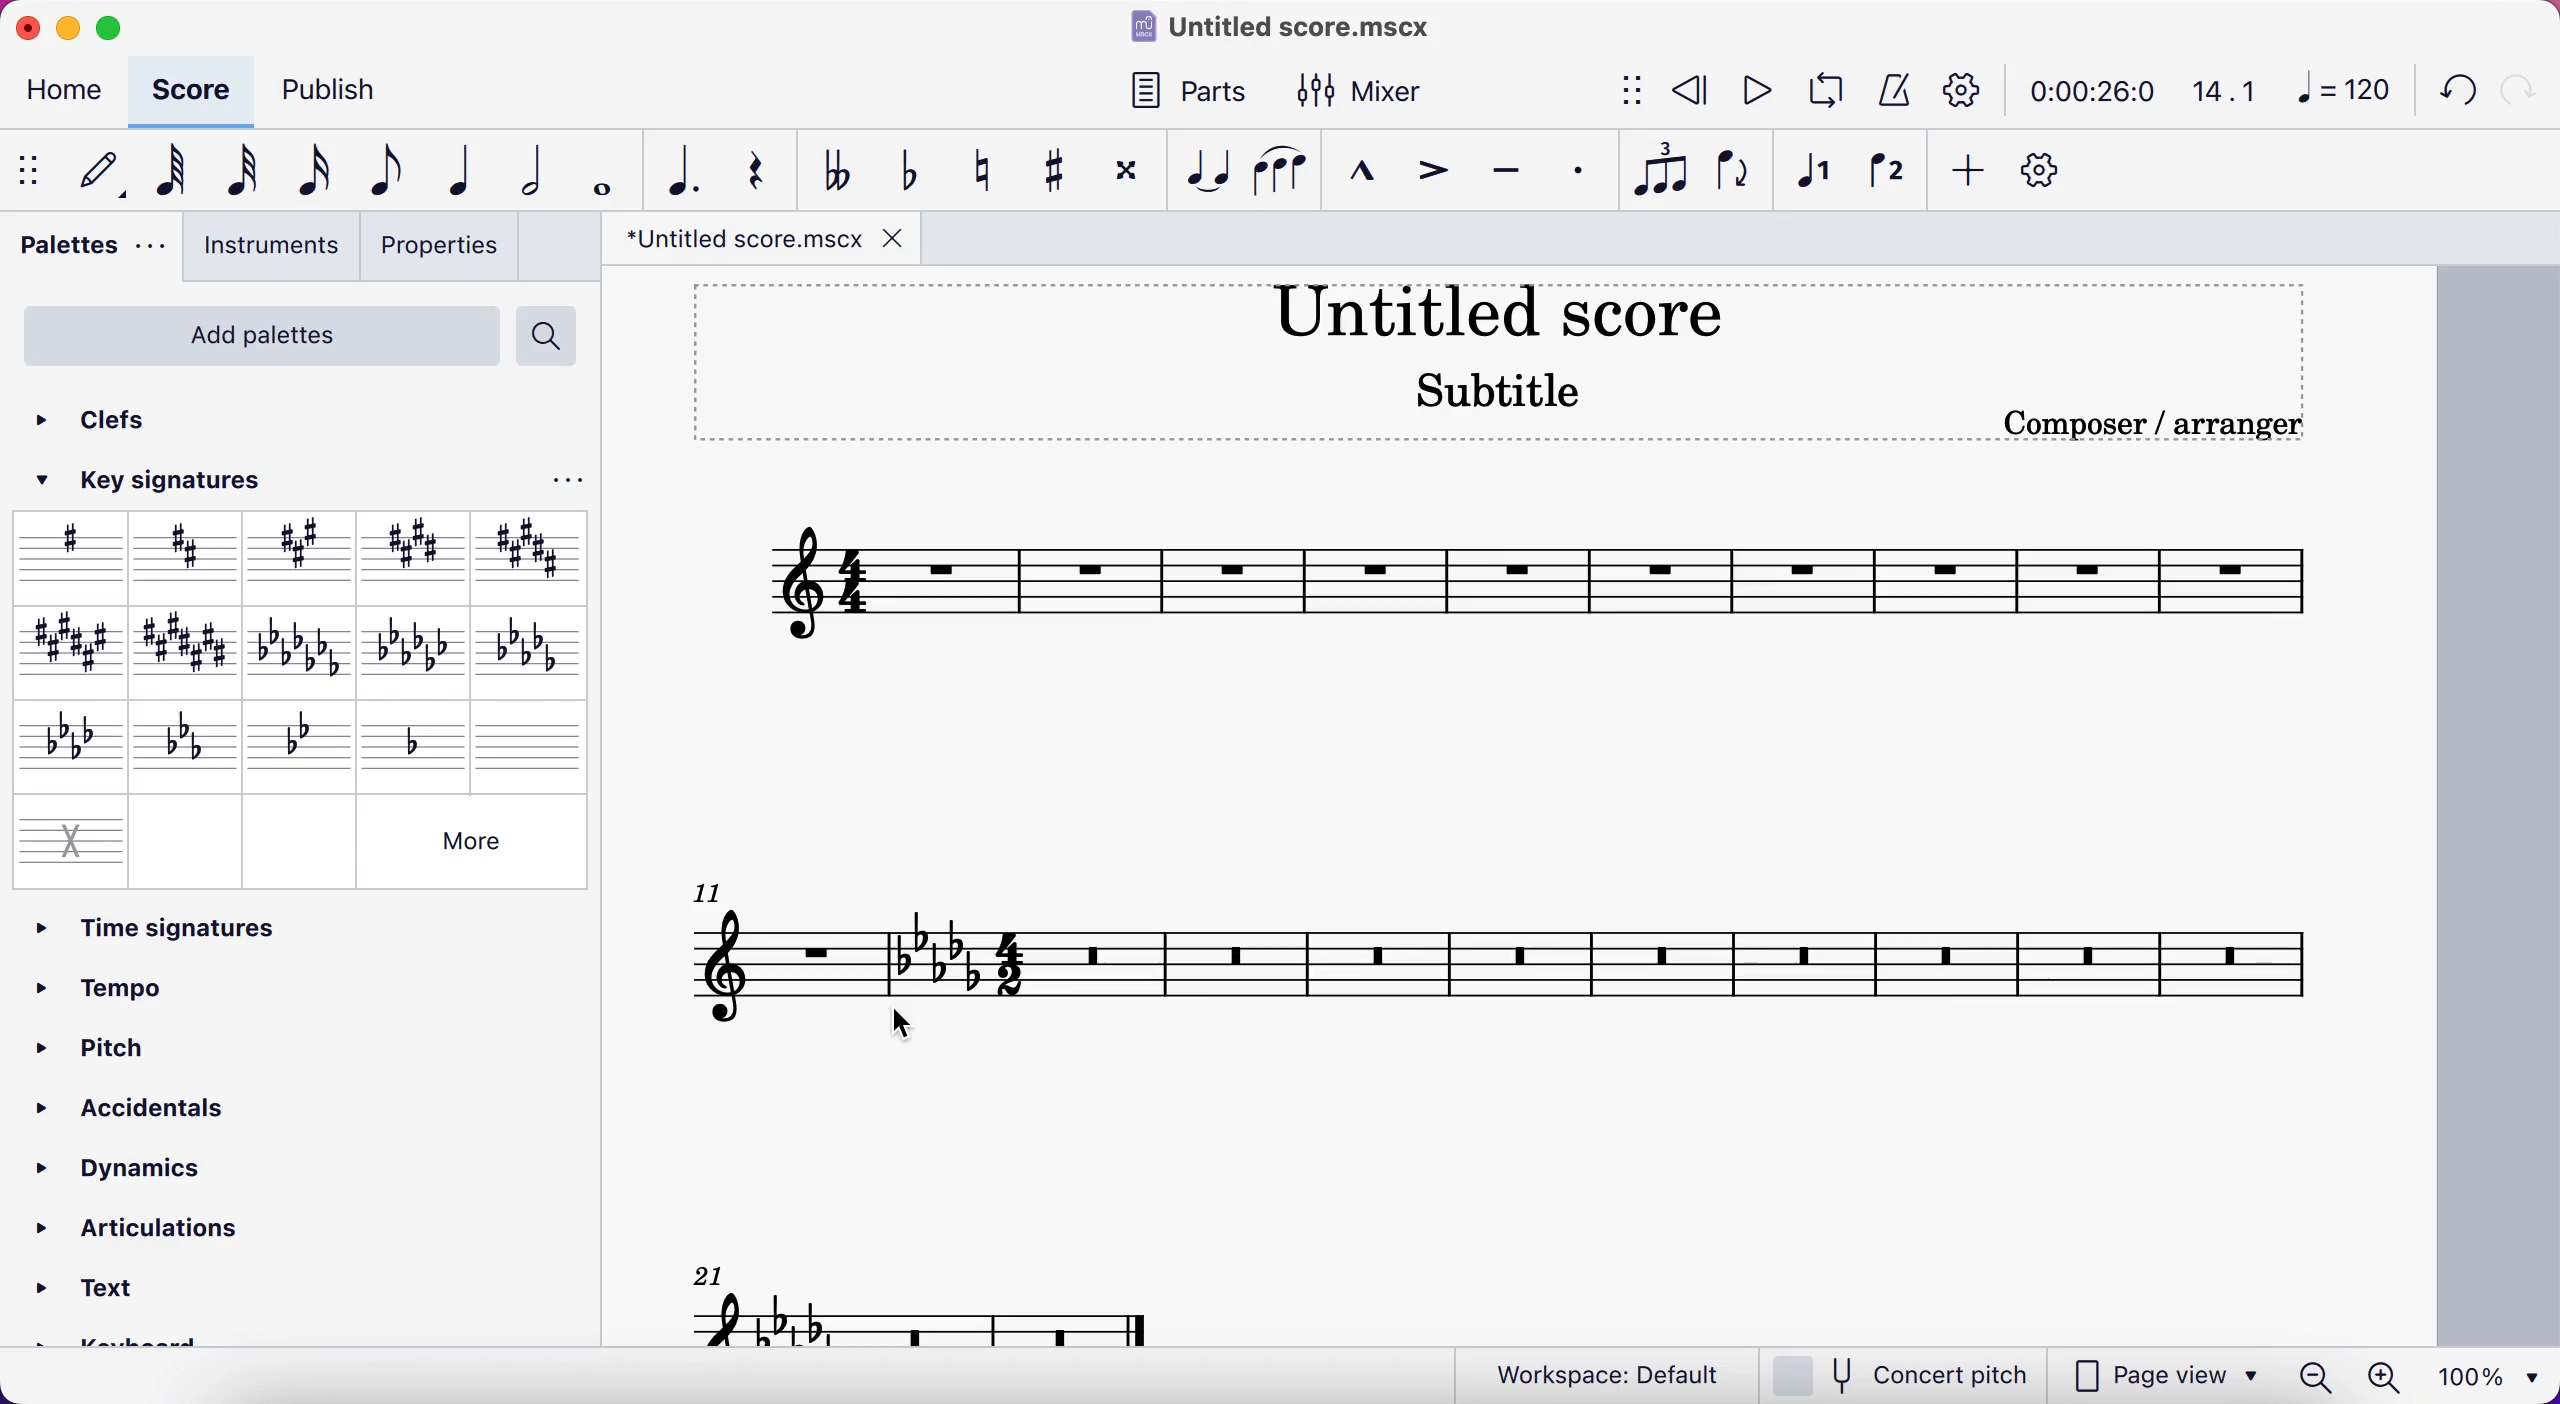 The height and width of the screenshot is (1404, 2560). What do you see at coordinates (773, 961) in the screenshot?
I see `score` at bounding box center [773, 961].